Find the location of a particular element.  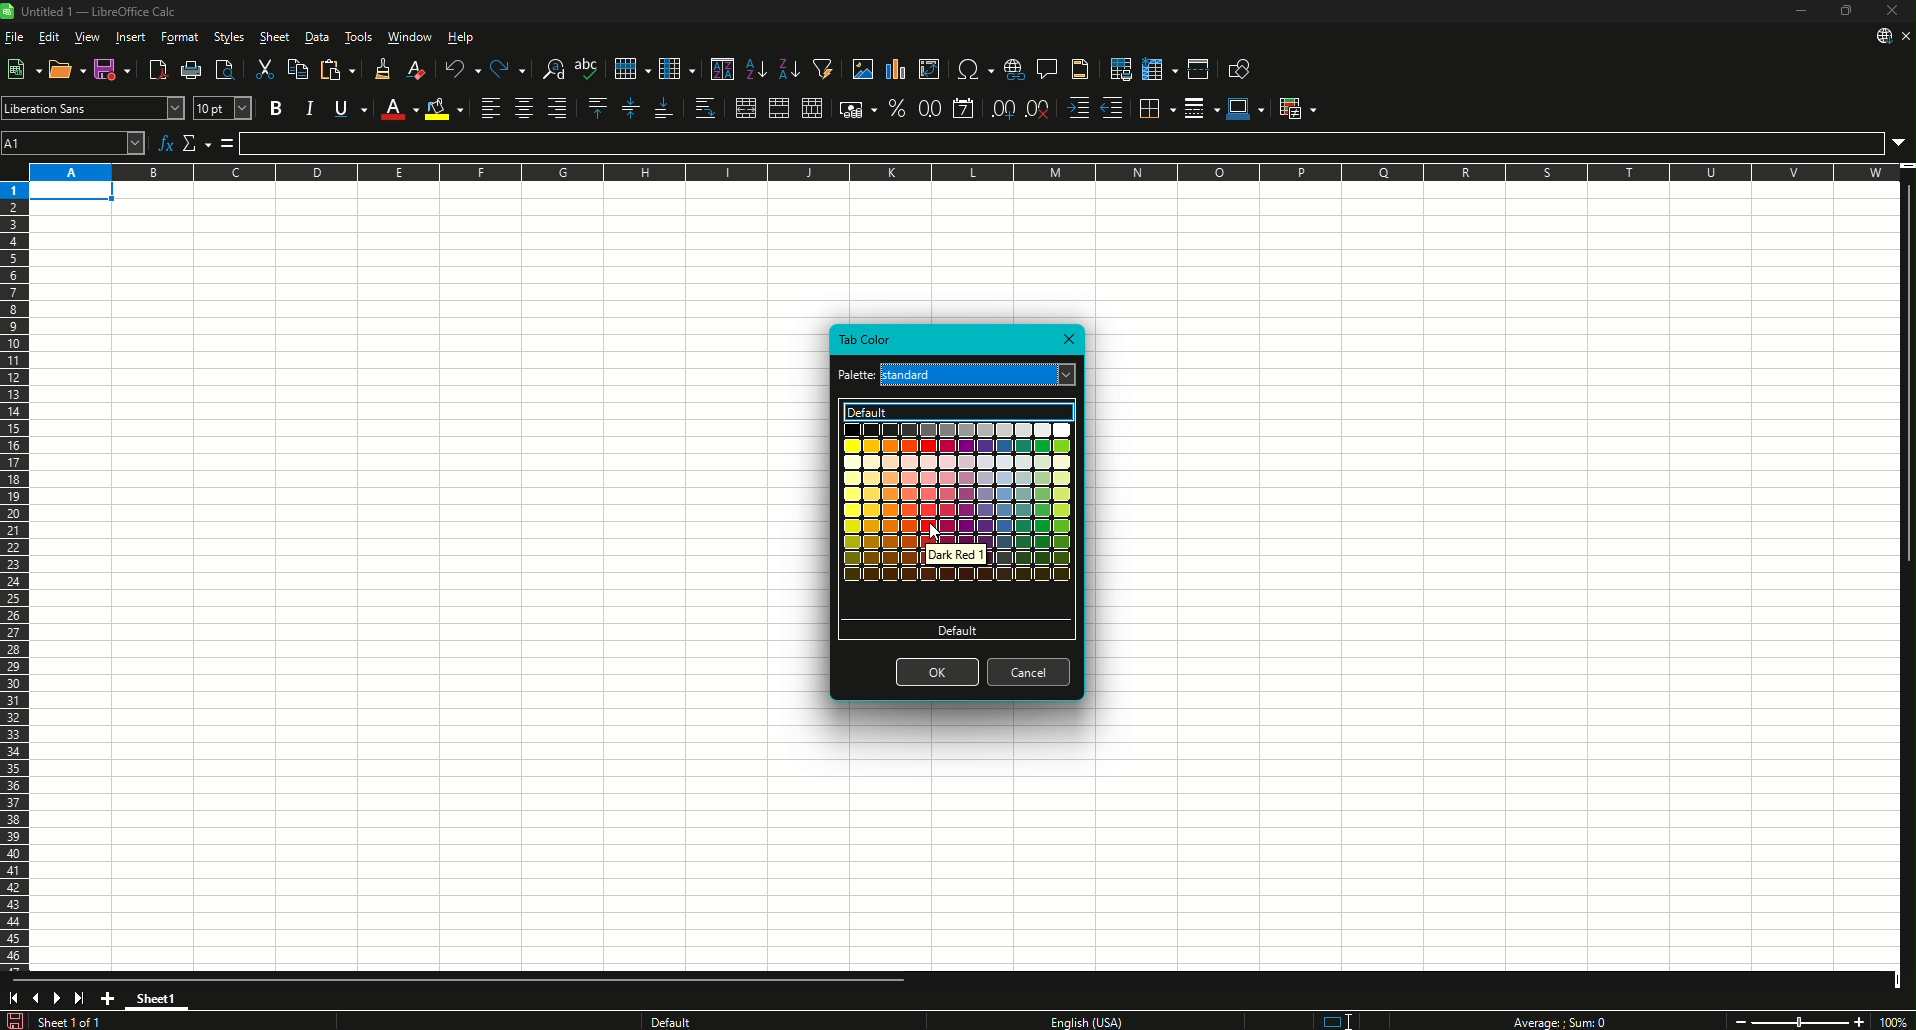

Bold is located at coordinates (276, 108).